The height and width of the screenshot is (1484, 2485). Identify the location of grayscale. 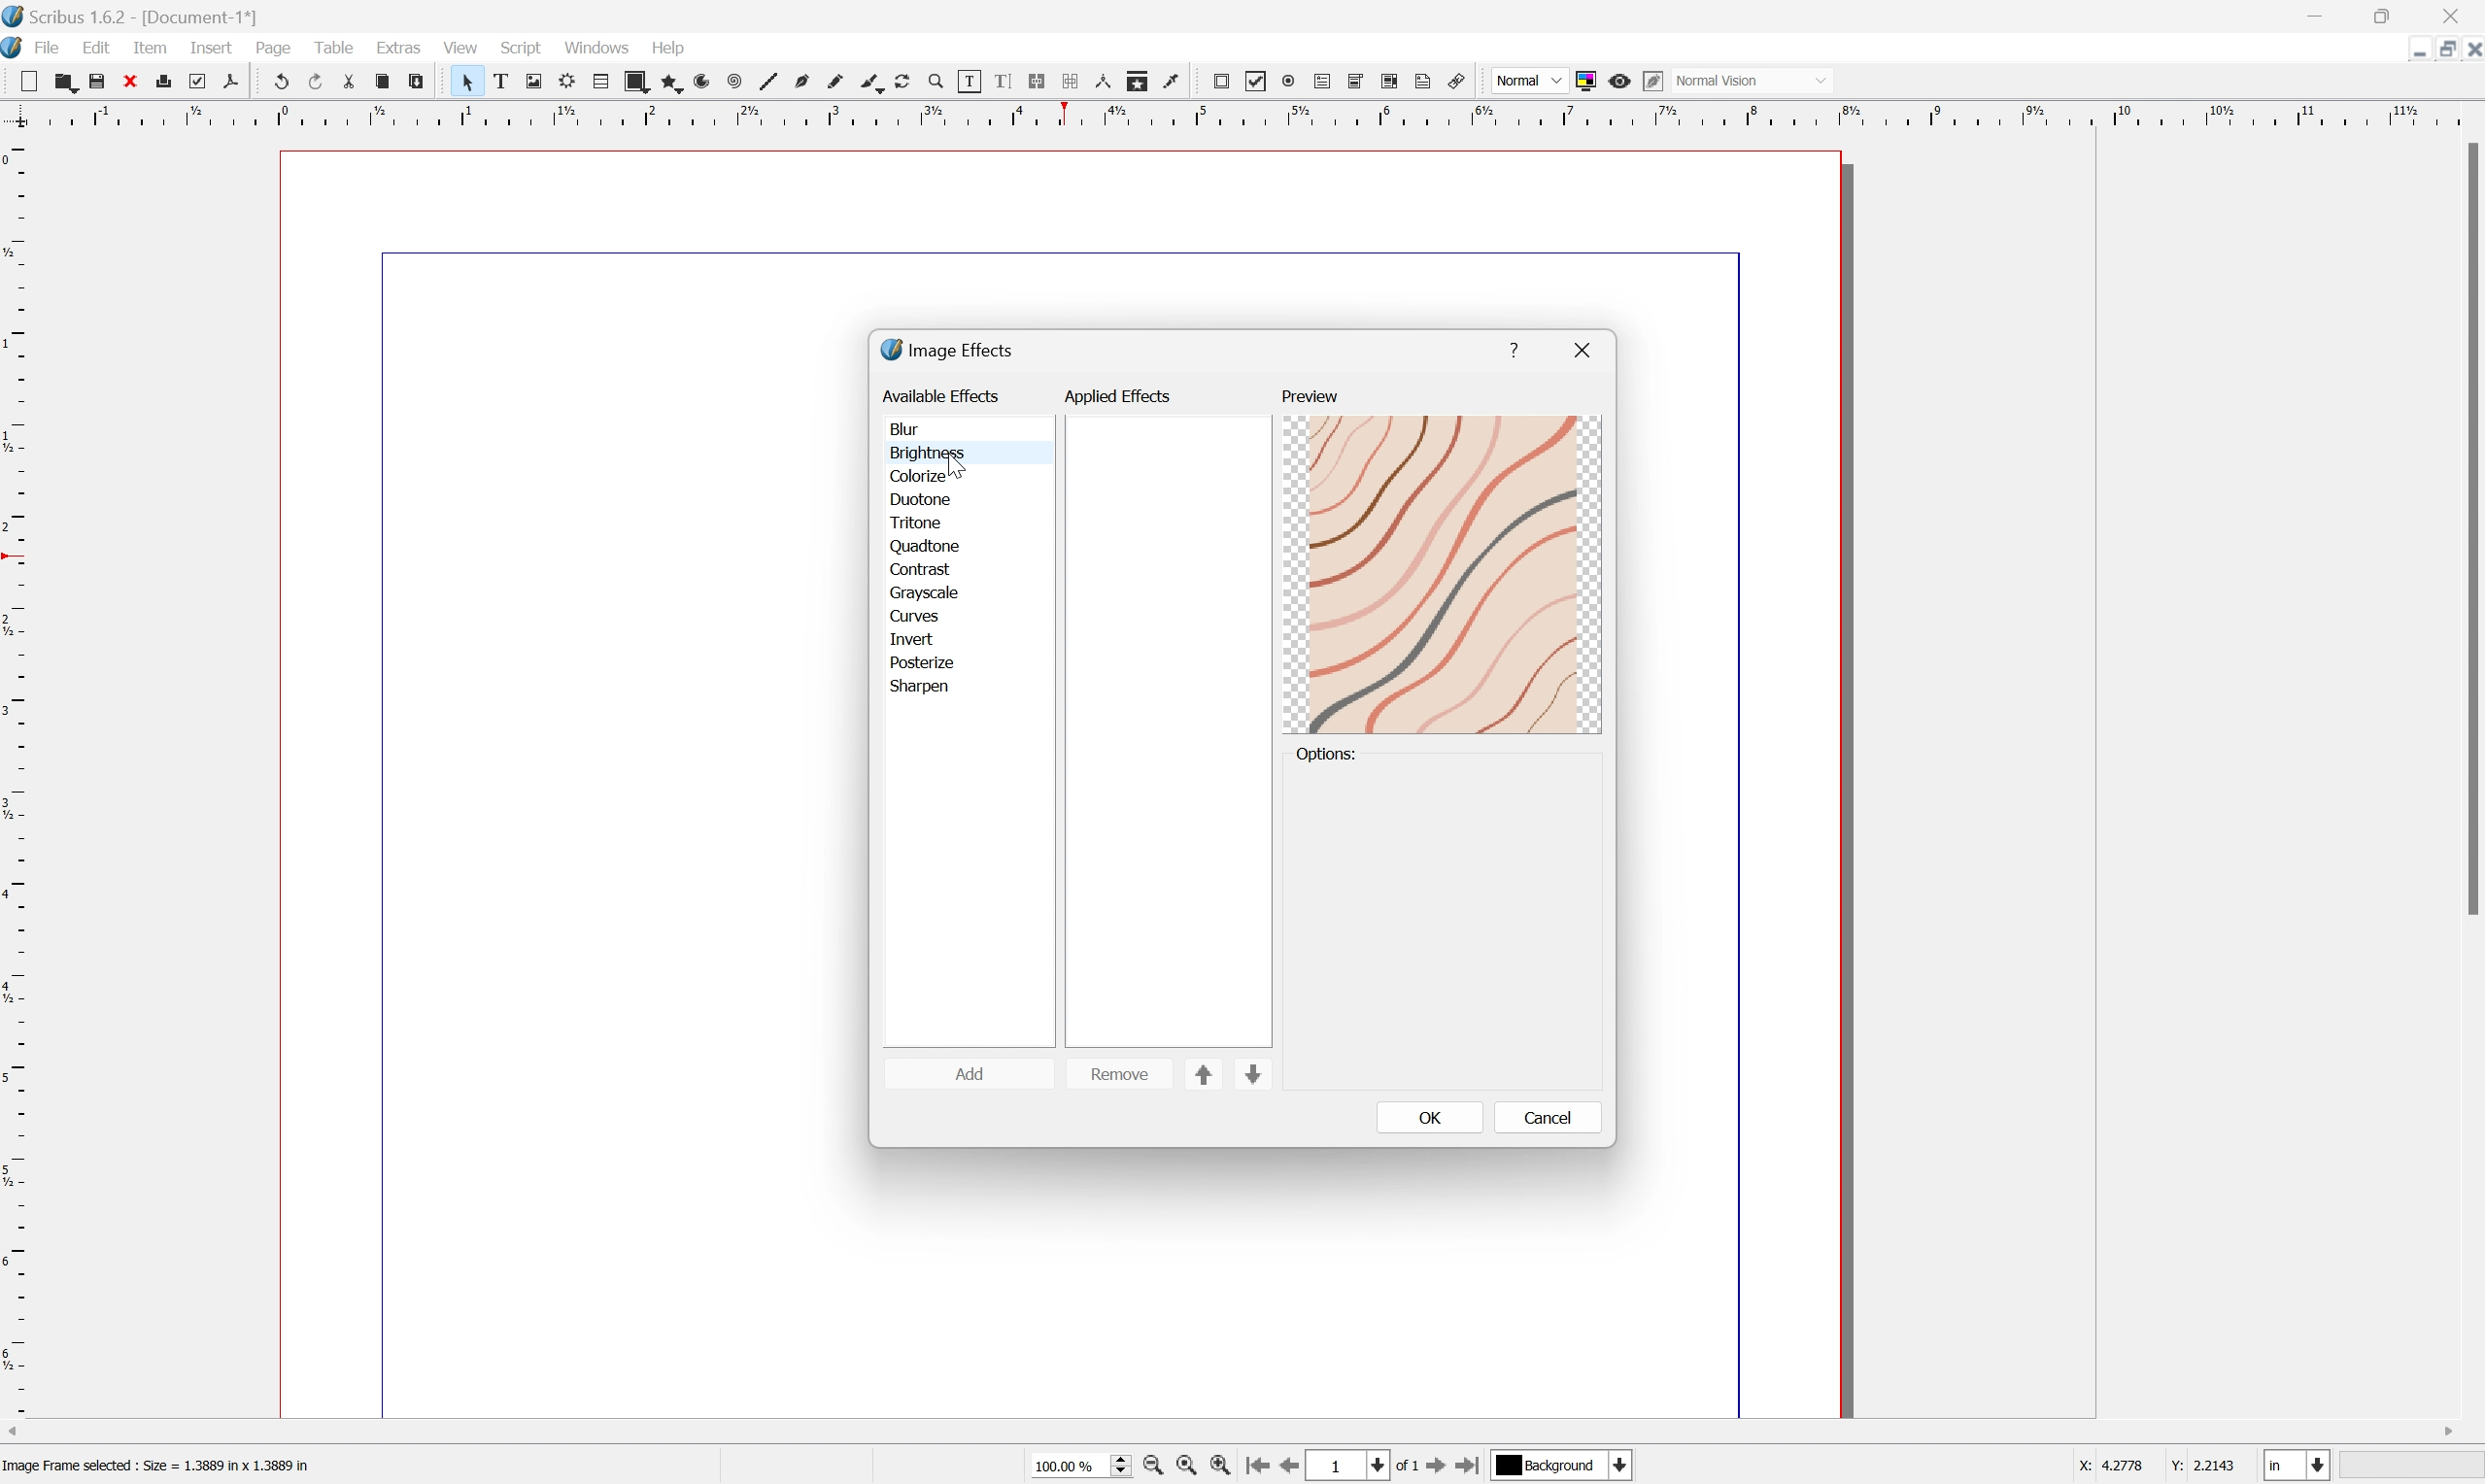
(926, 591).